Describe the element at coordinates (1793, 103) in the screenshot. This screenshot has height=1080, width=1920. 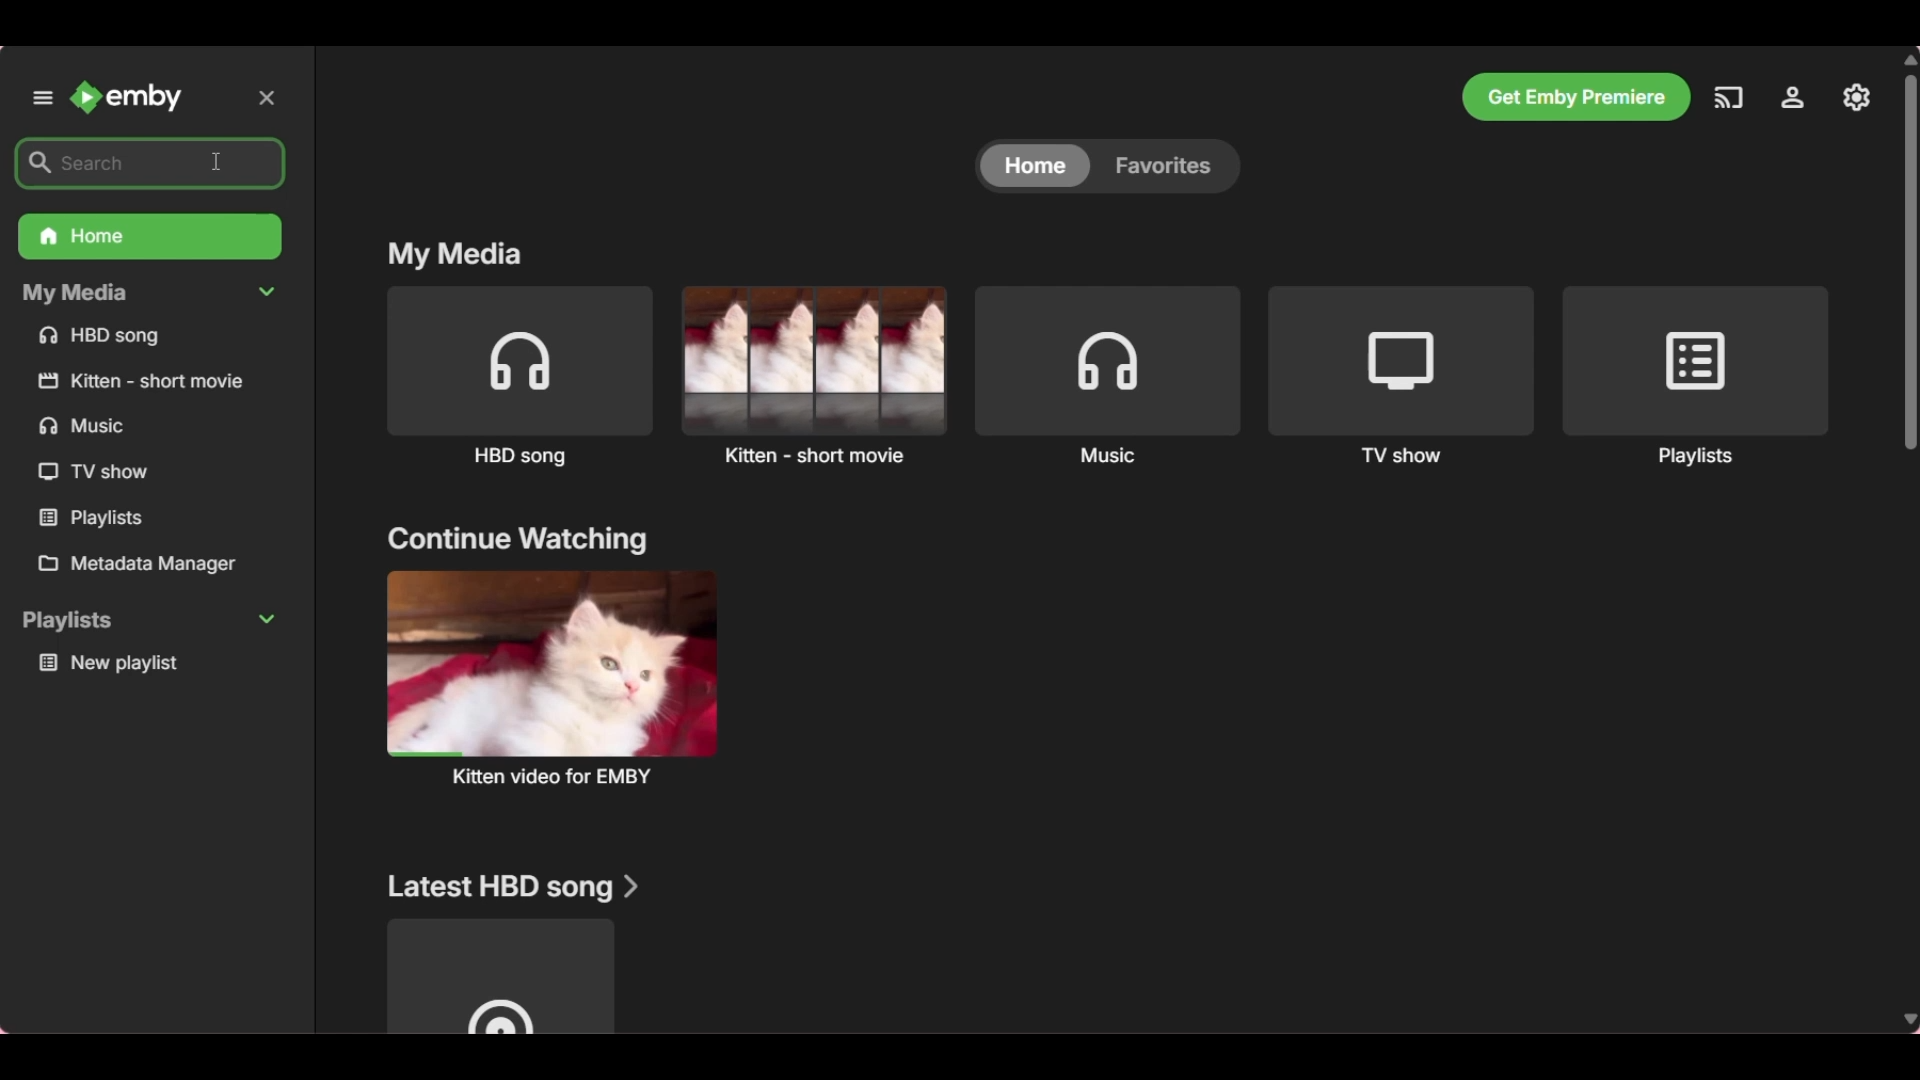
I see `Manage Emby server` at that location.